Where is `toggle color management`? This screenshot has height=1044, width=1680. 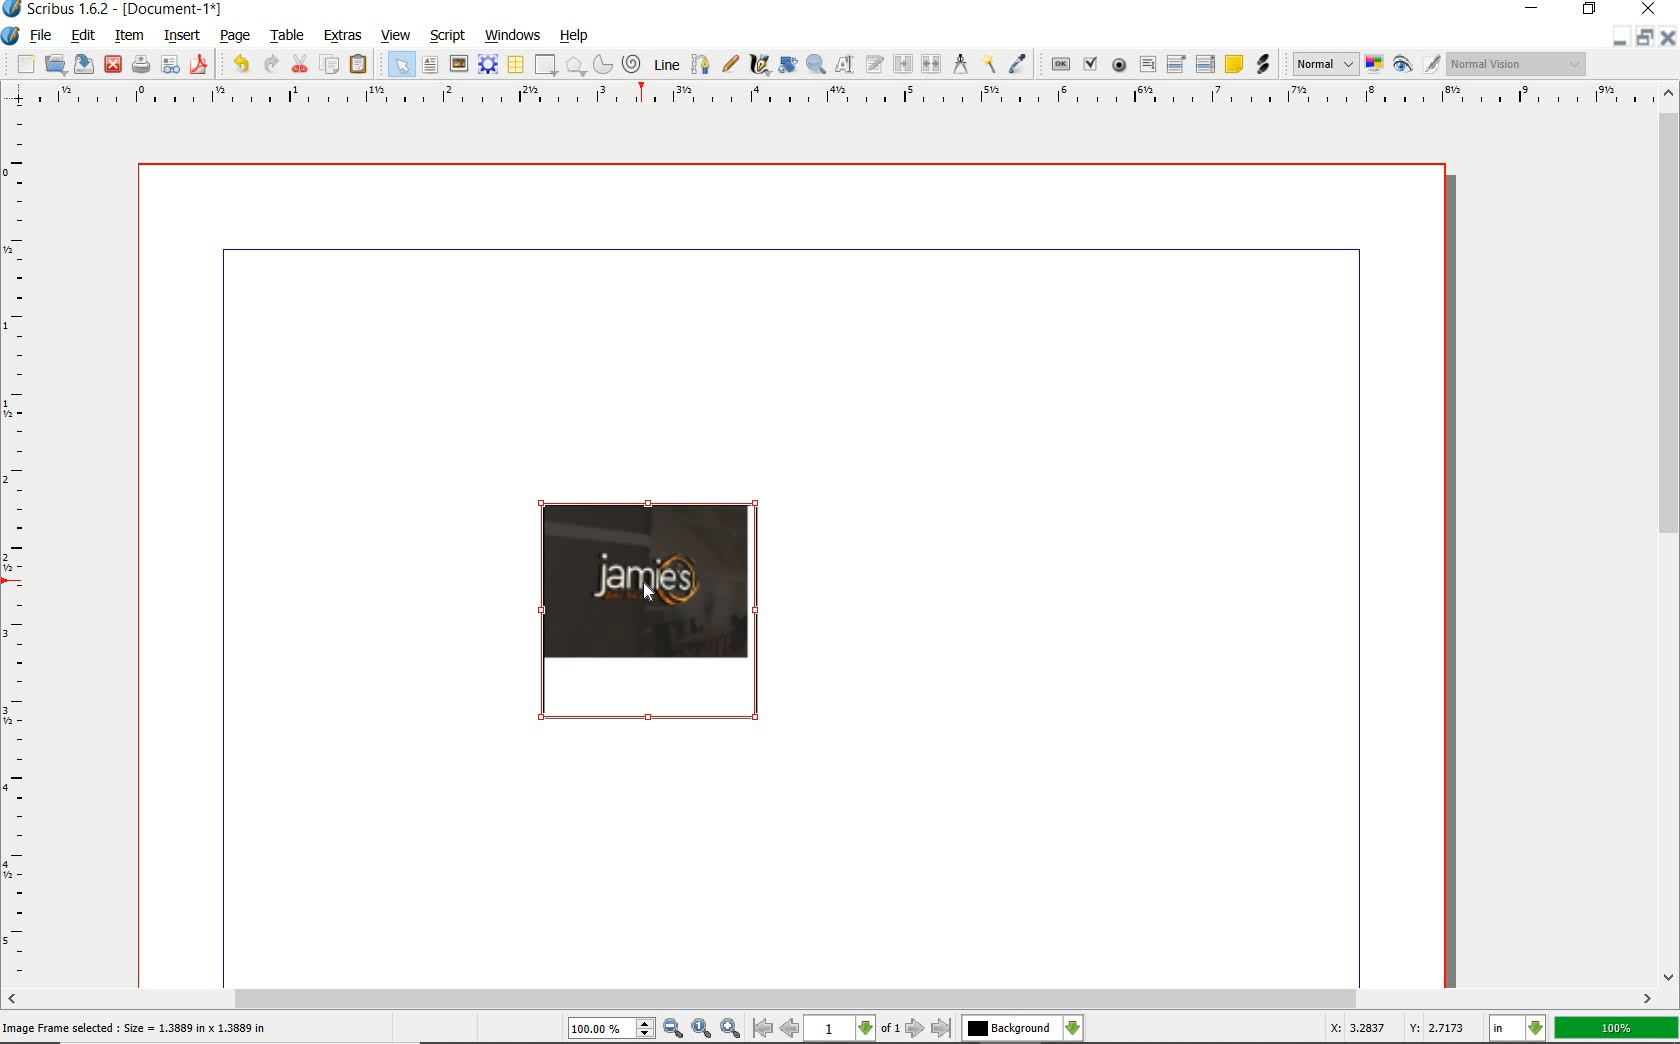
toggle color management is located at coordinates (1374, 64).